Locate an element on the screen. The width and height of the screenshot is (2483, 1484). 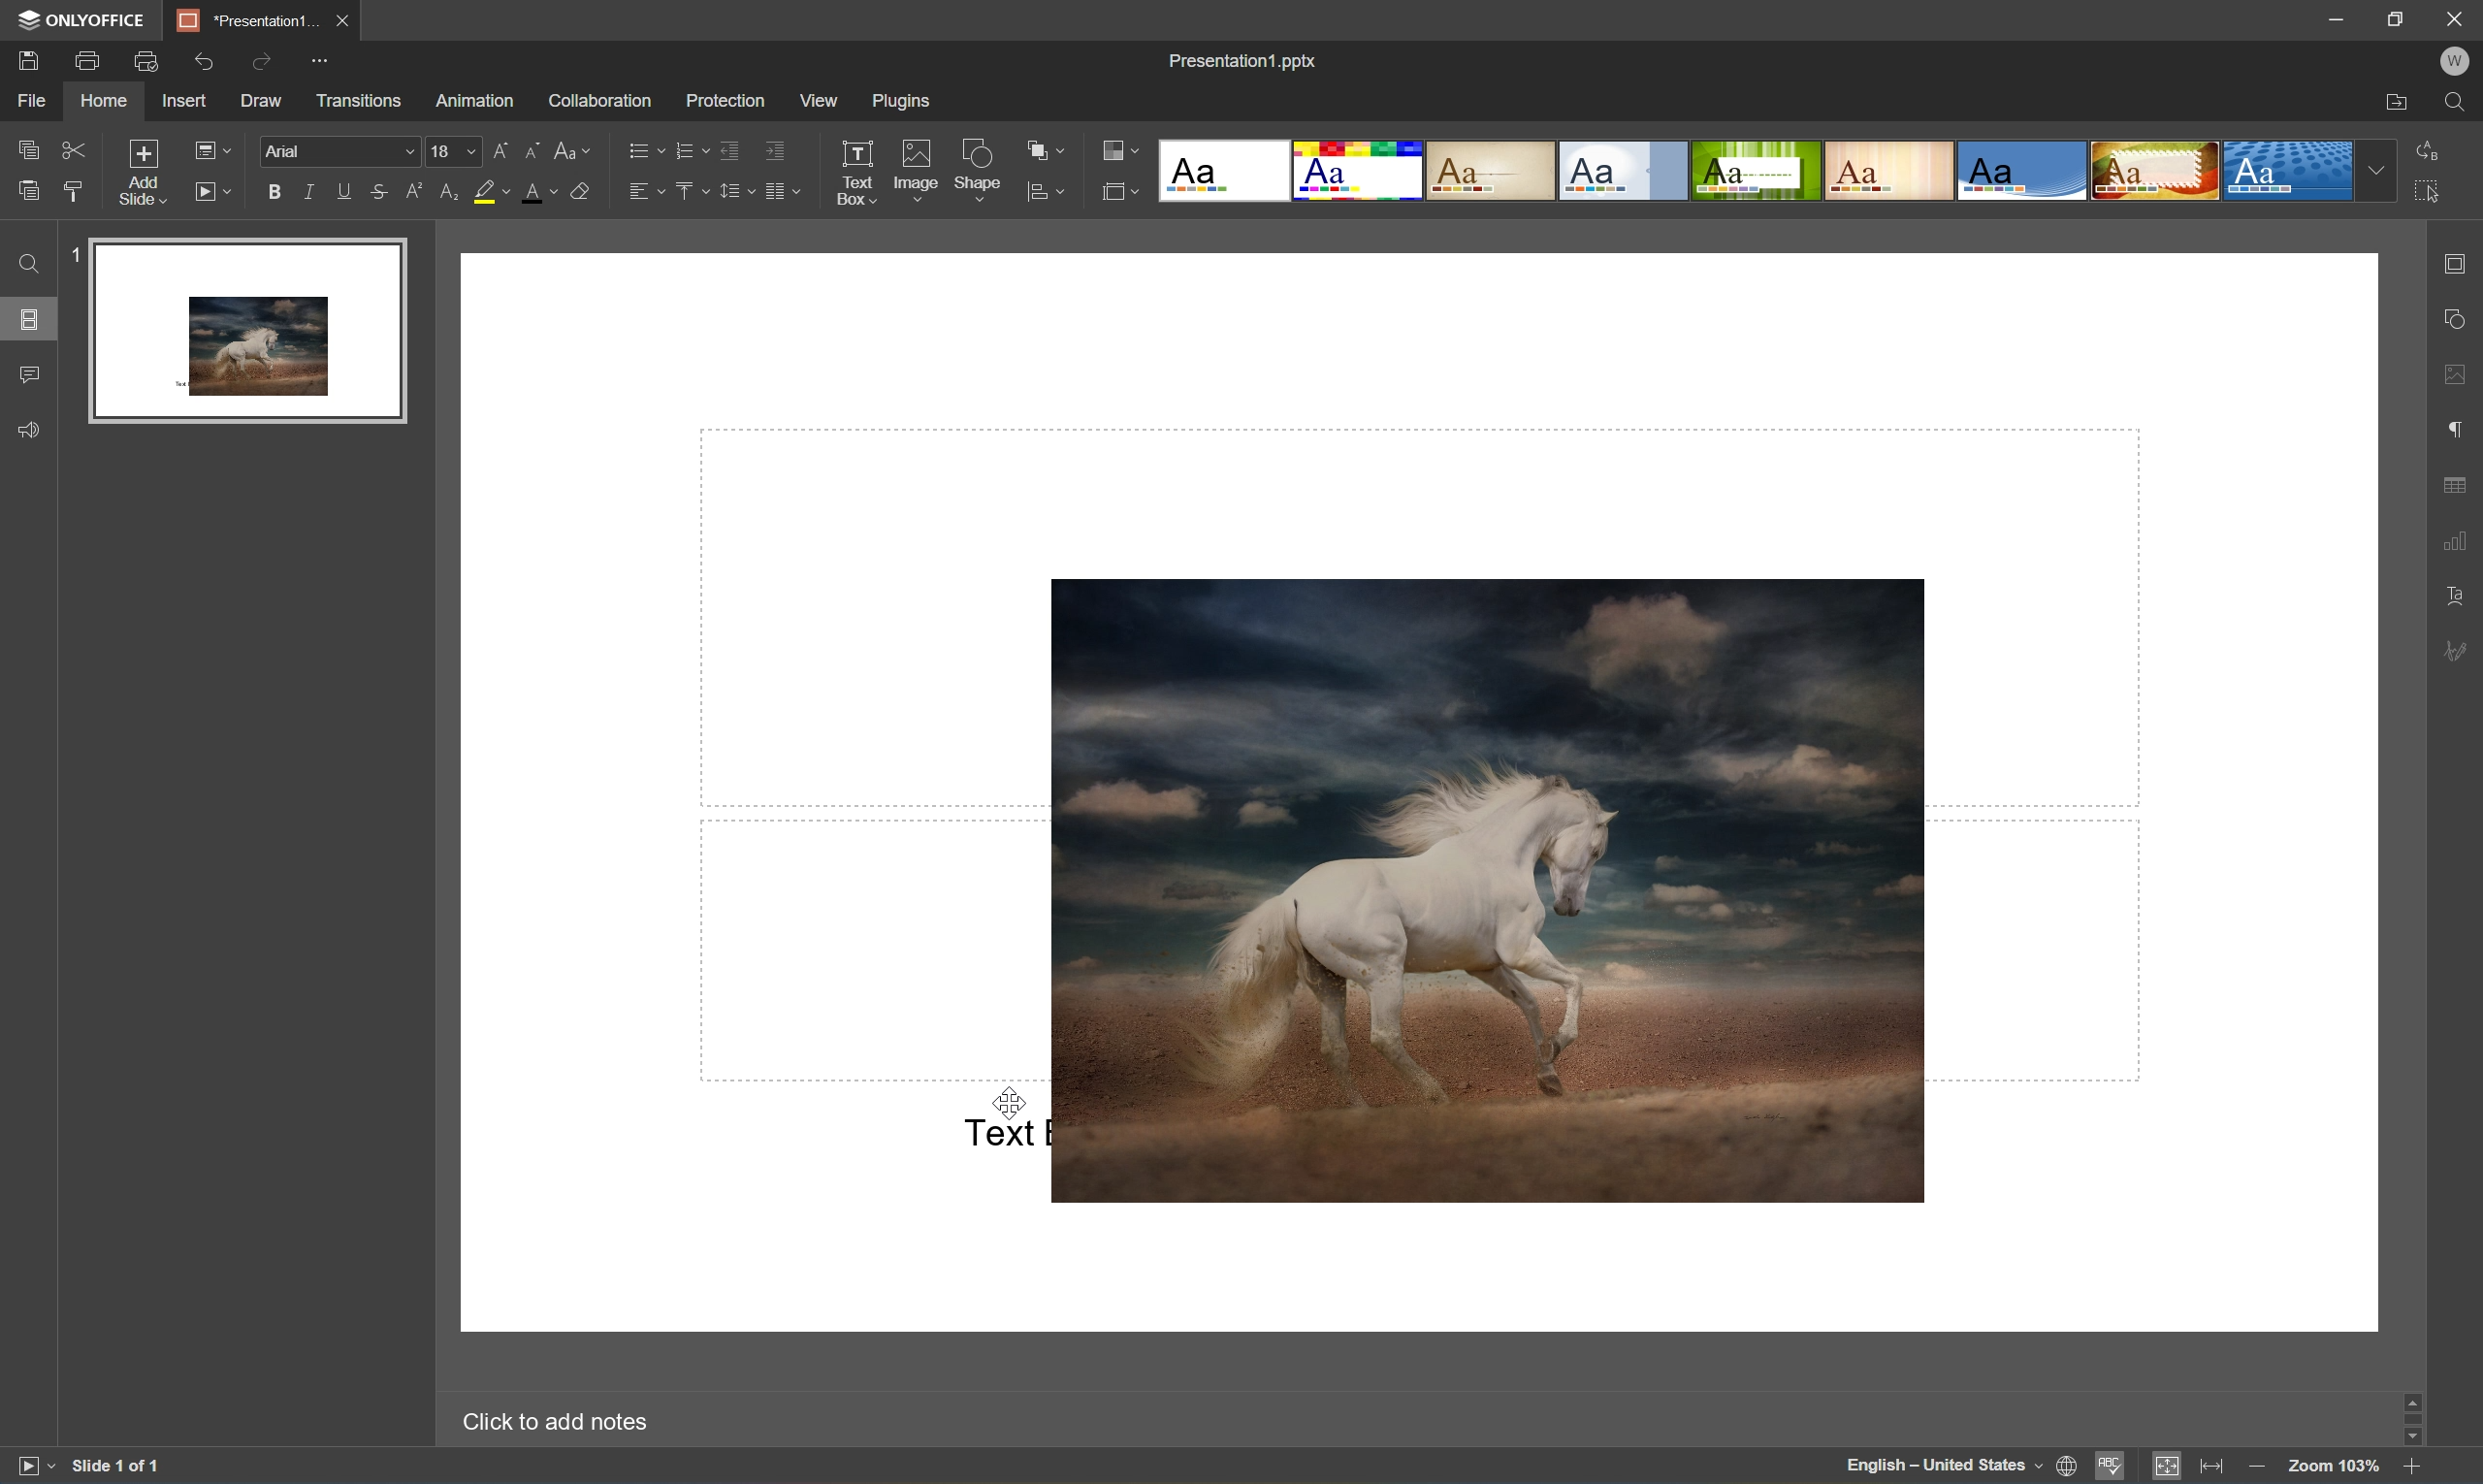
Lines is located at coordinates (1892, 169).